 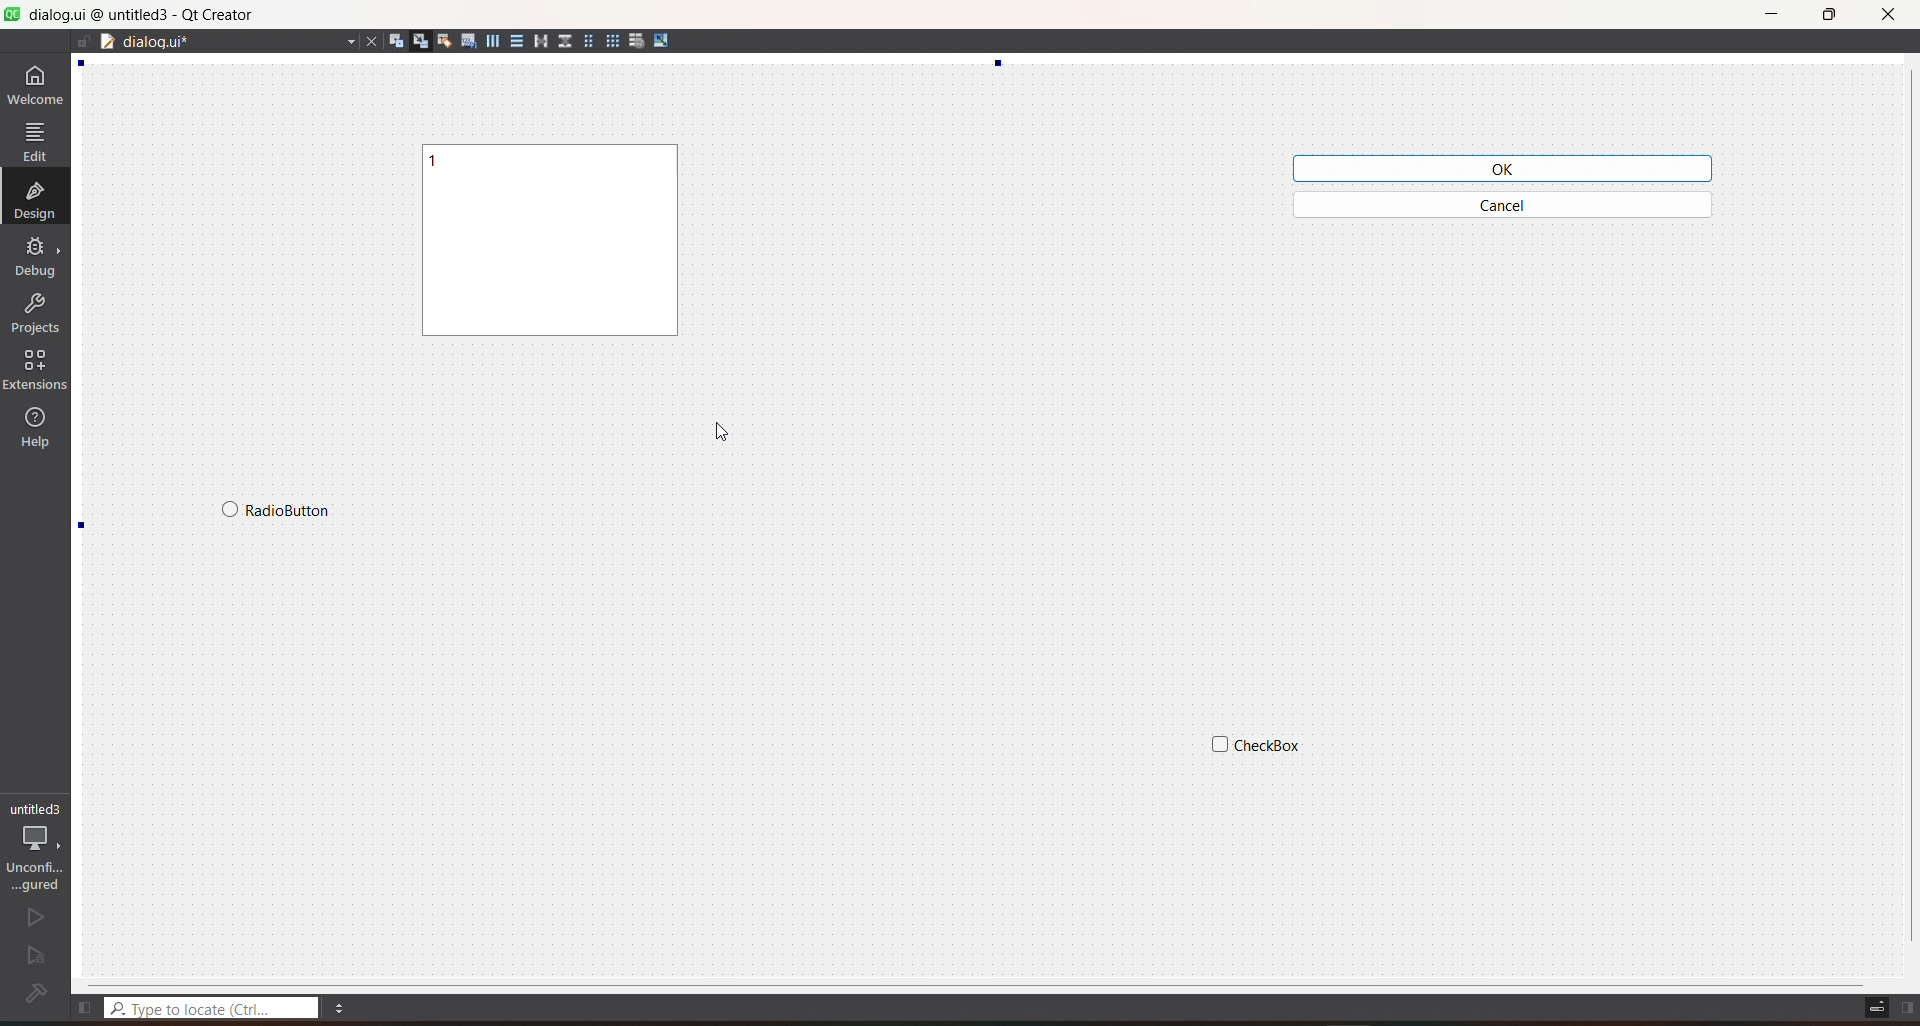 I want to click on file configuration, so click(x=34, y=995).